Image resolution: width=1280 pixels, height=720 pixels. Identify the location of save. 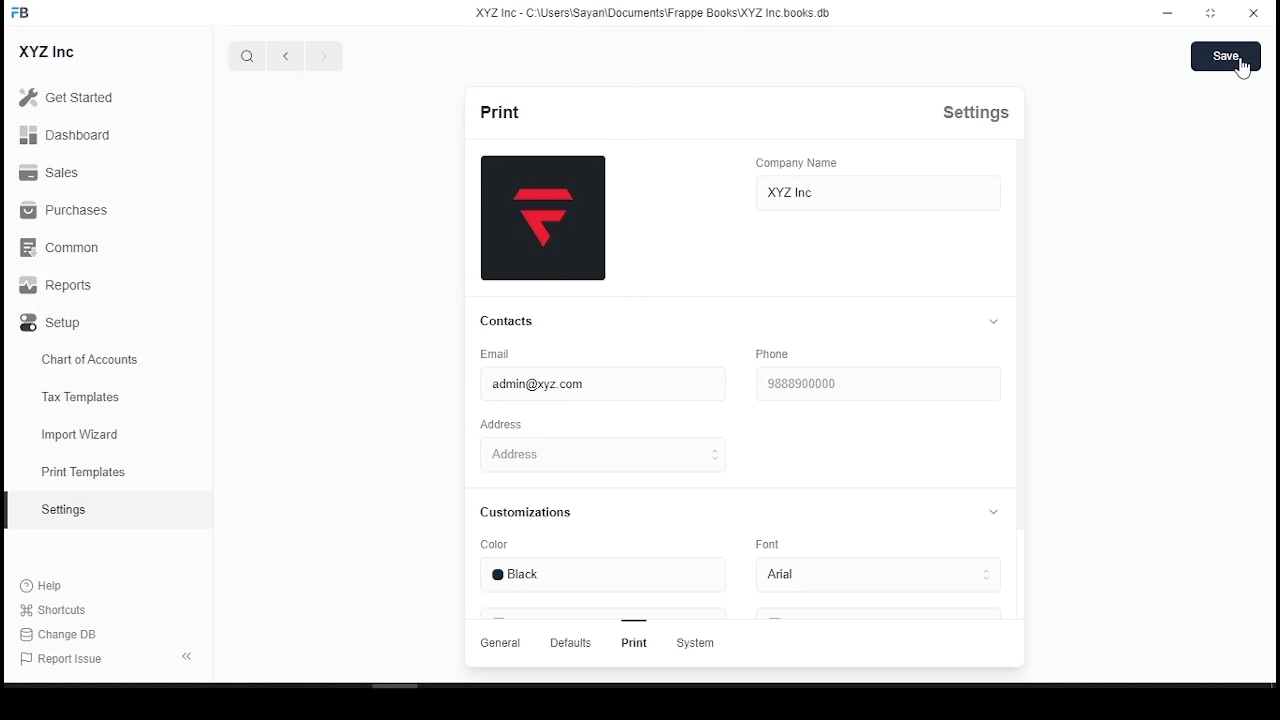
(1223, 57).